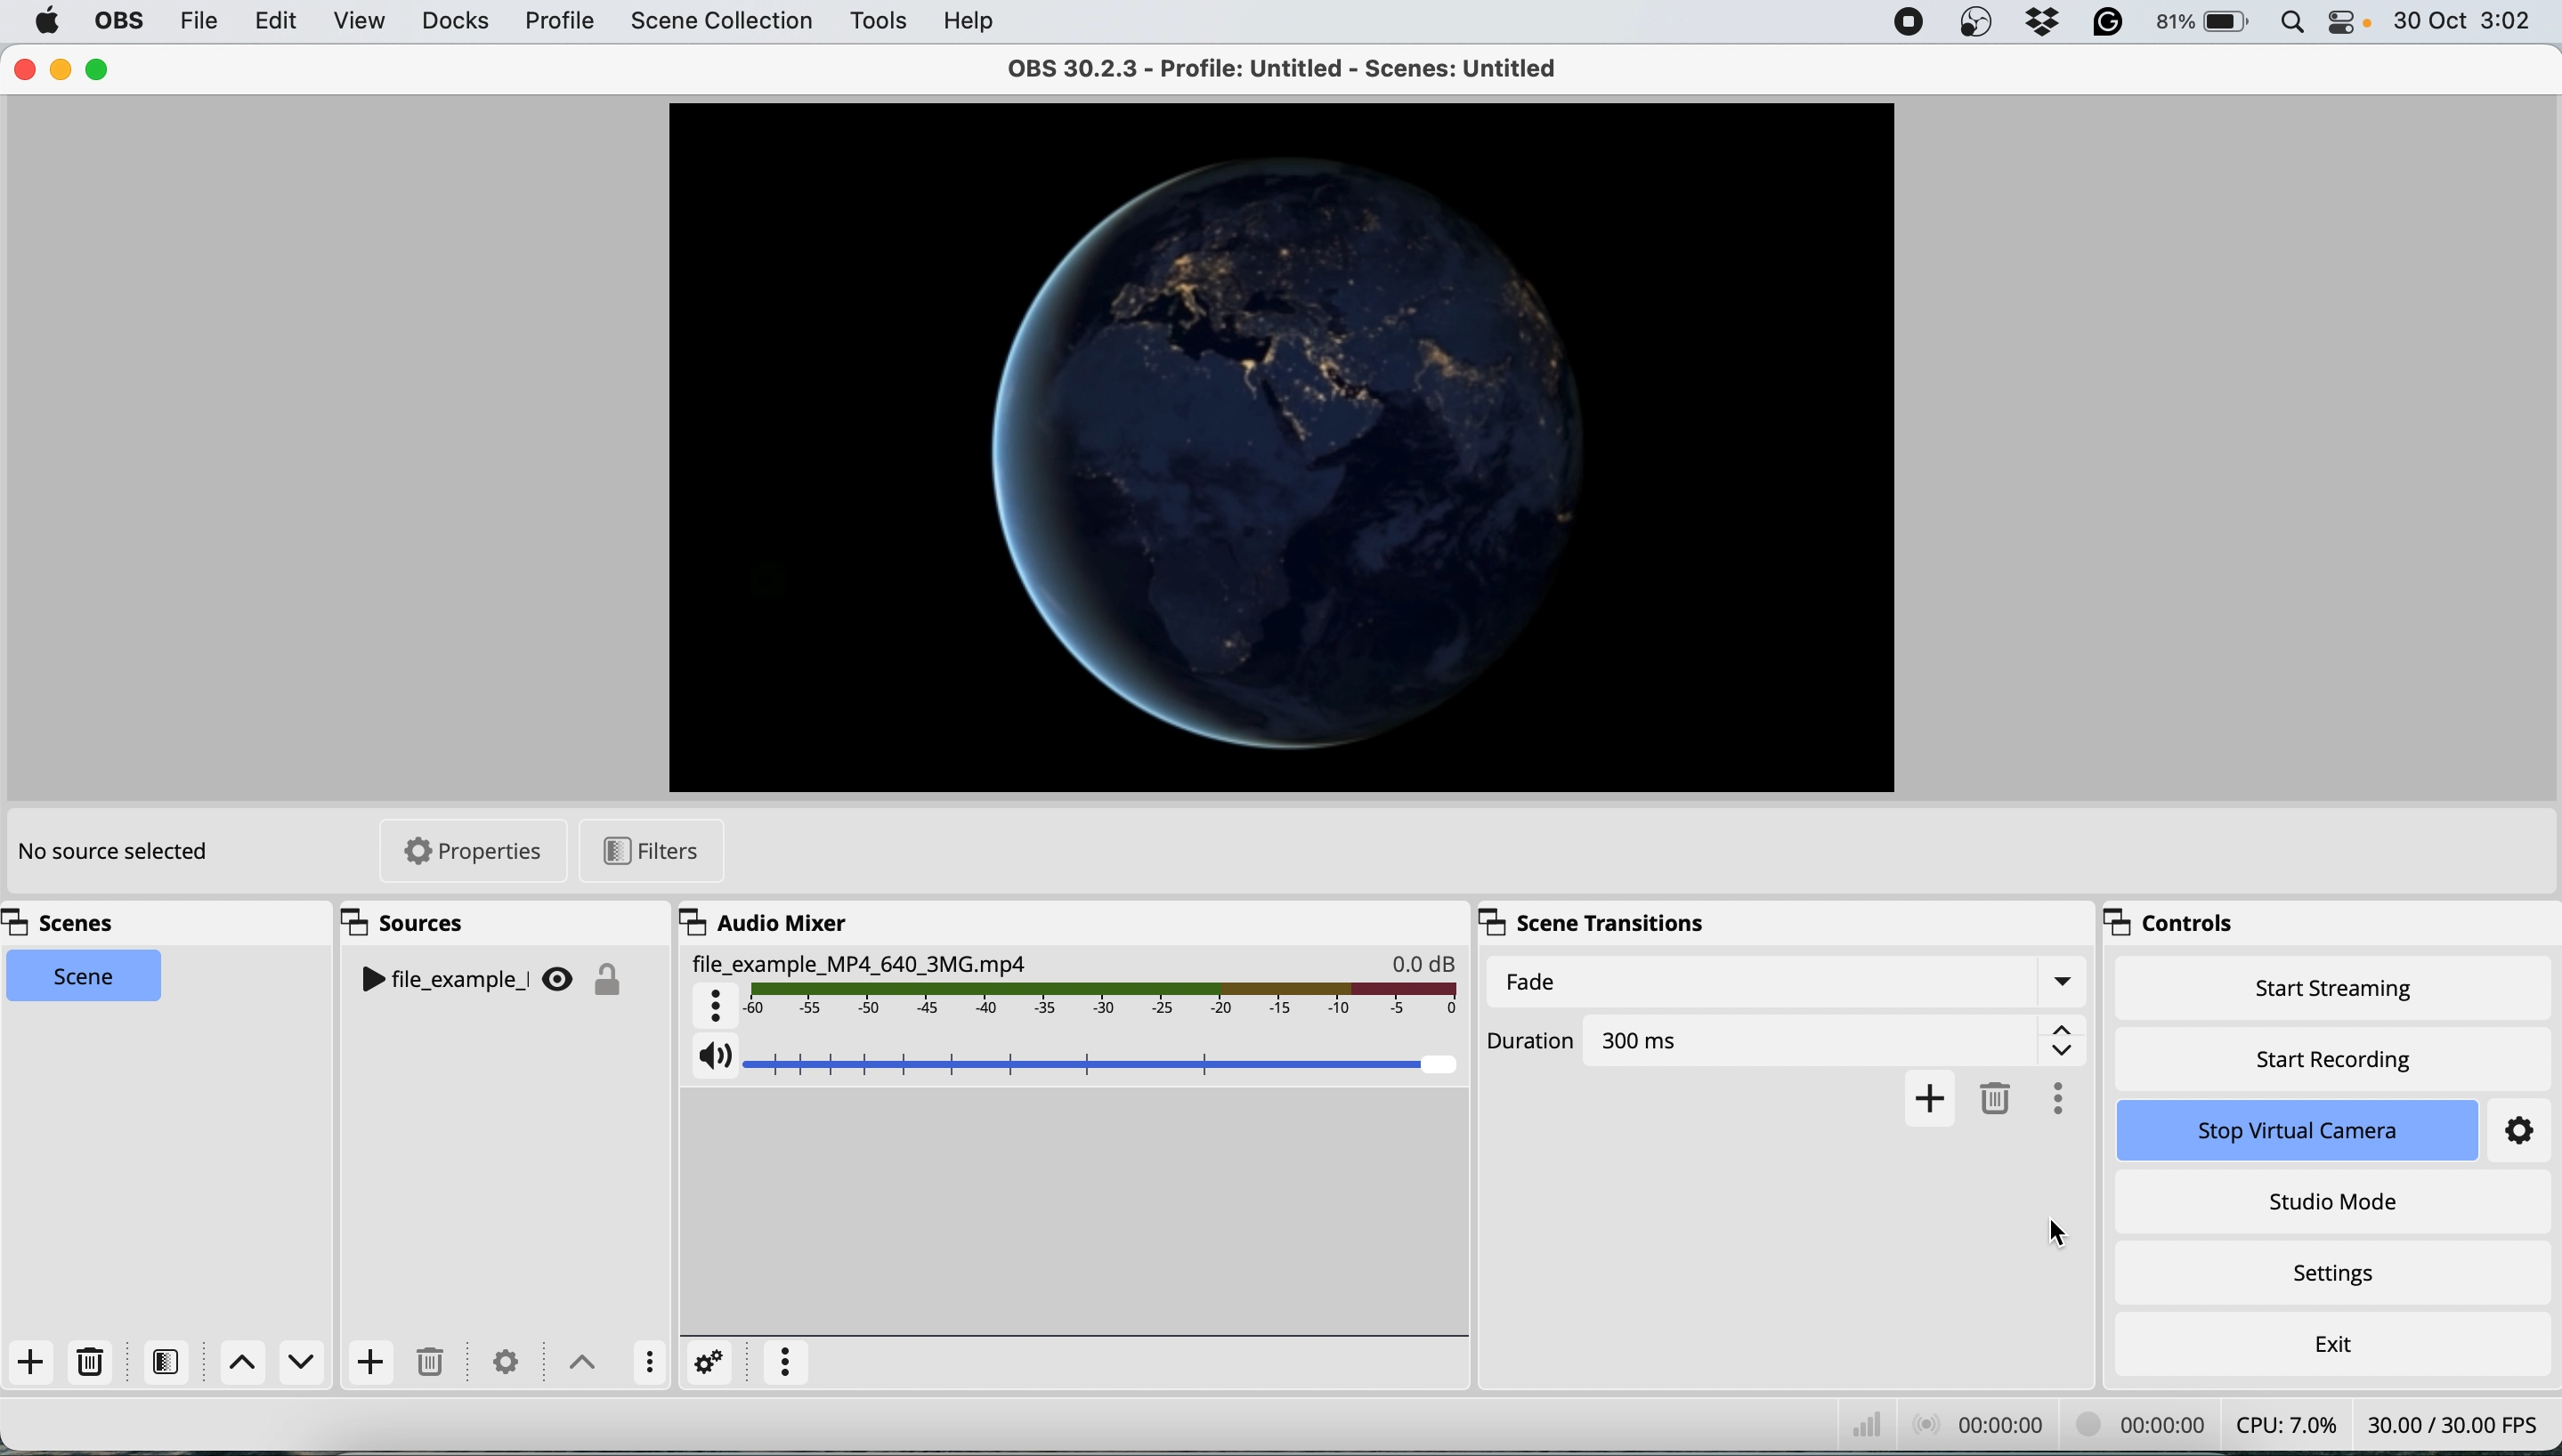 The image size is (2562, 1456). Describe the element at coordinates (71, 921) in the screenshot. I see `scenes` at that location.